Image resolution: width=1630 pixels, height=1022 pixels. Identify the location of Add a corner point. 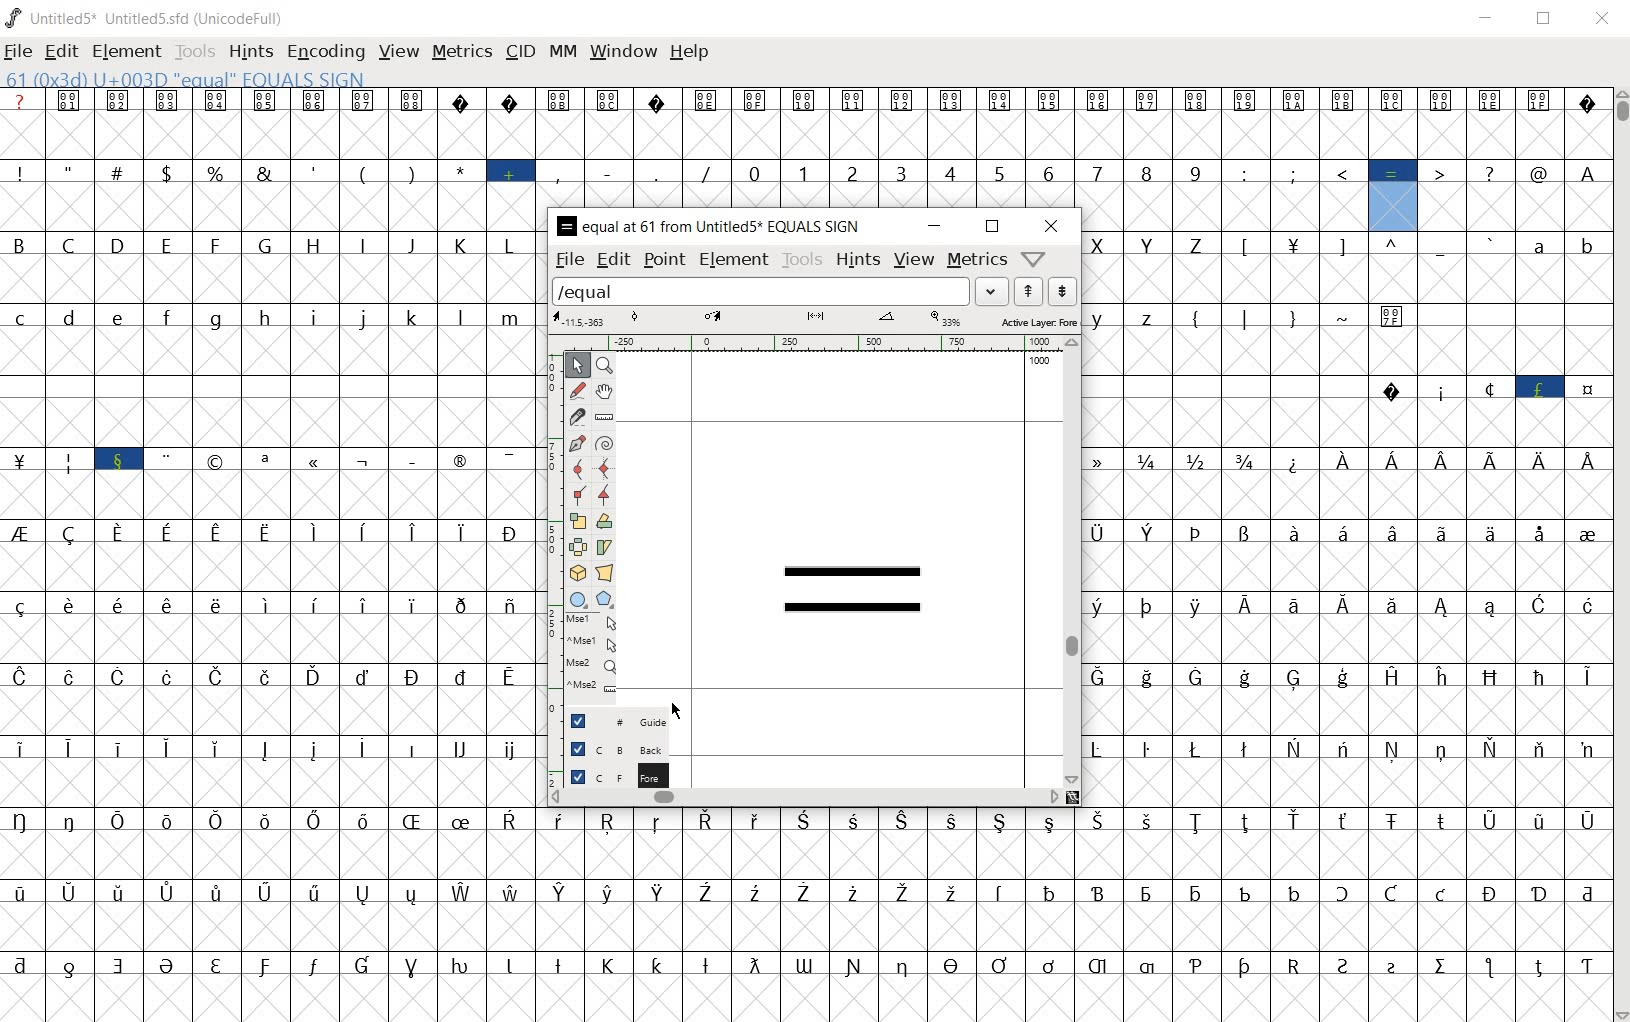
(577, 495).